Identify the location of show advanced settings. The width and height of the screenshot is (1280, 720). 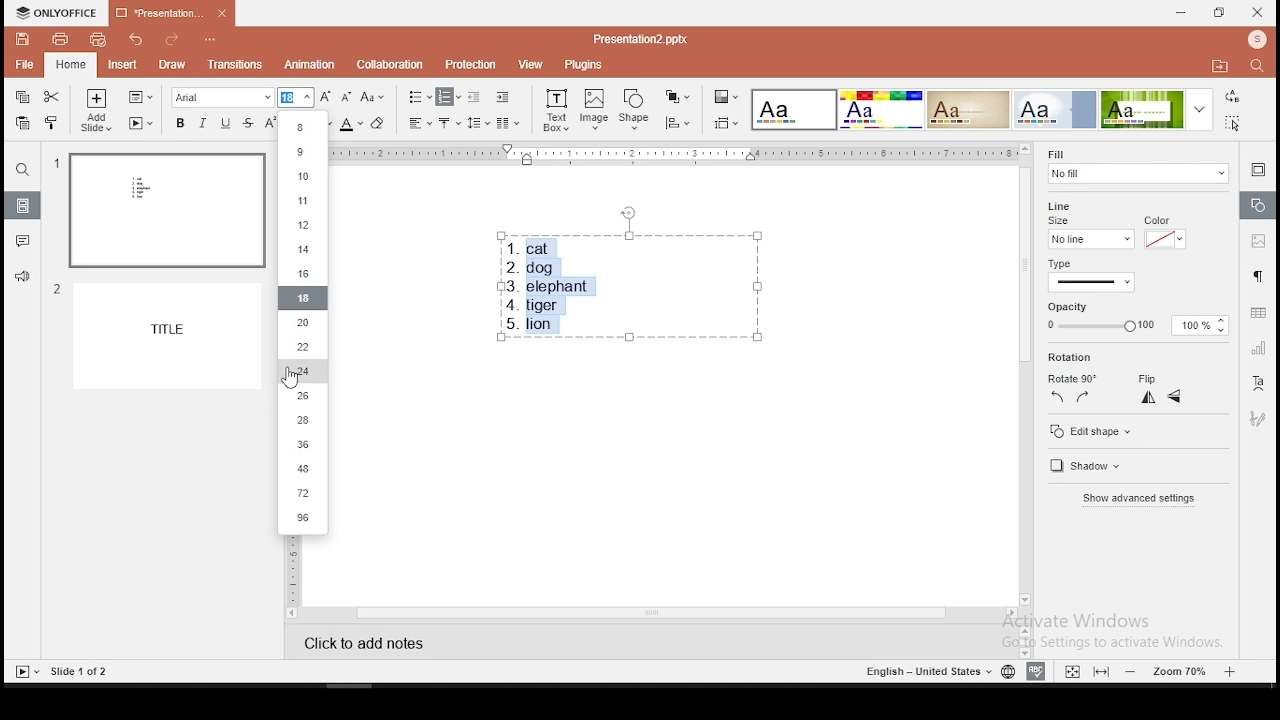
(1136, 499).